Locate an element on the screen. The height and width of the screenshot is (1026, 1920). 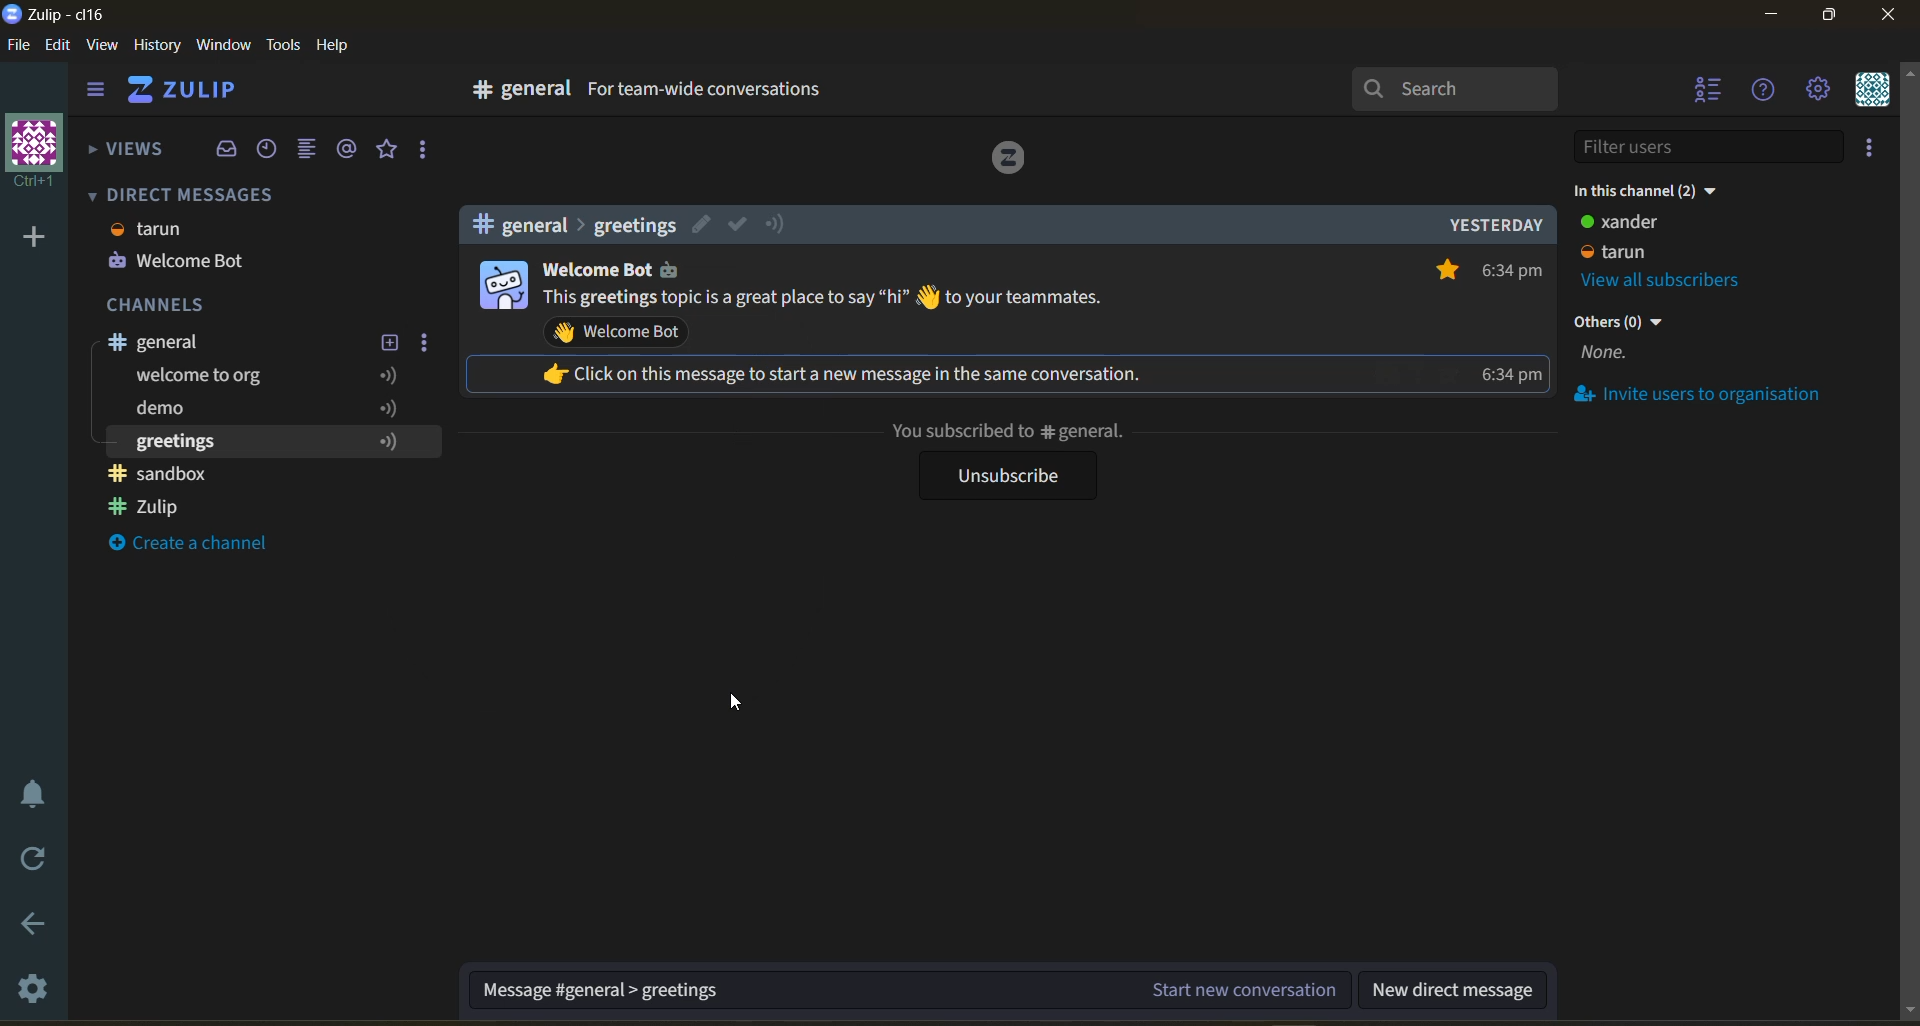
welcome bot is located at coordinates (594, 273).